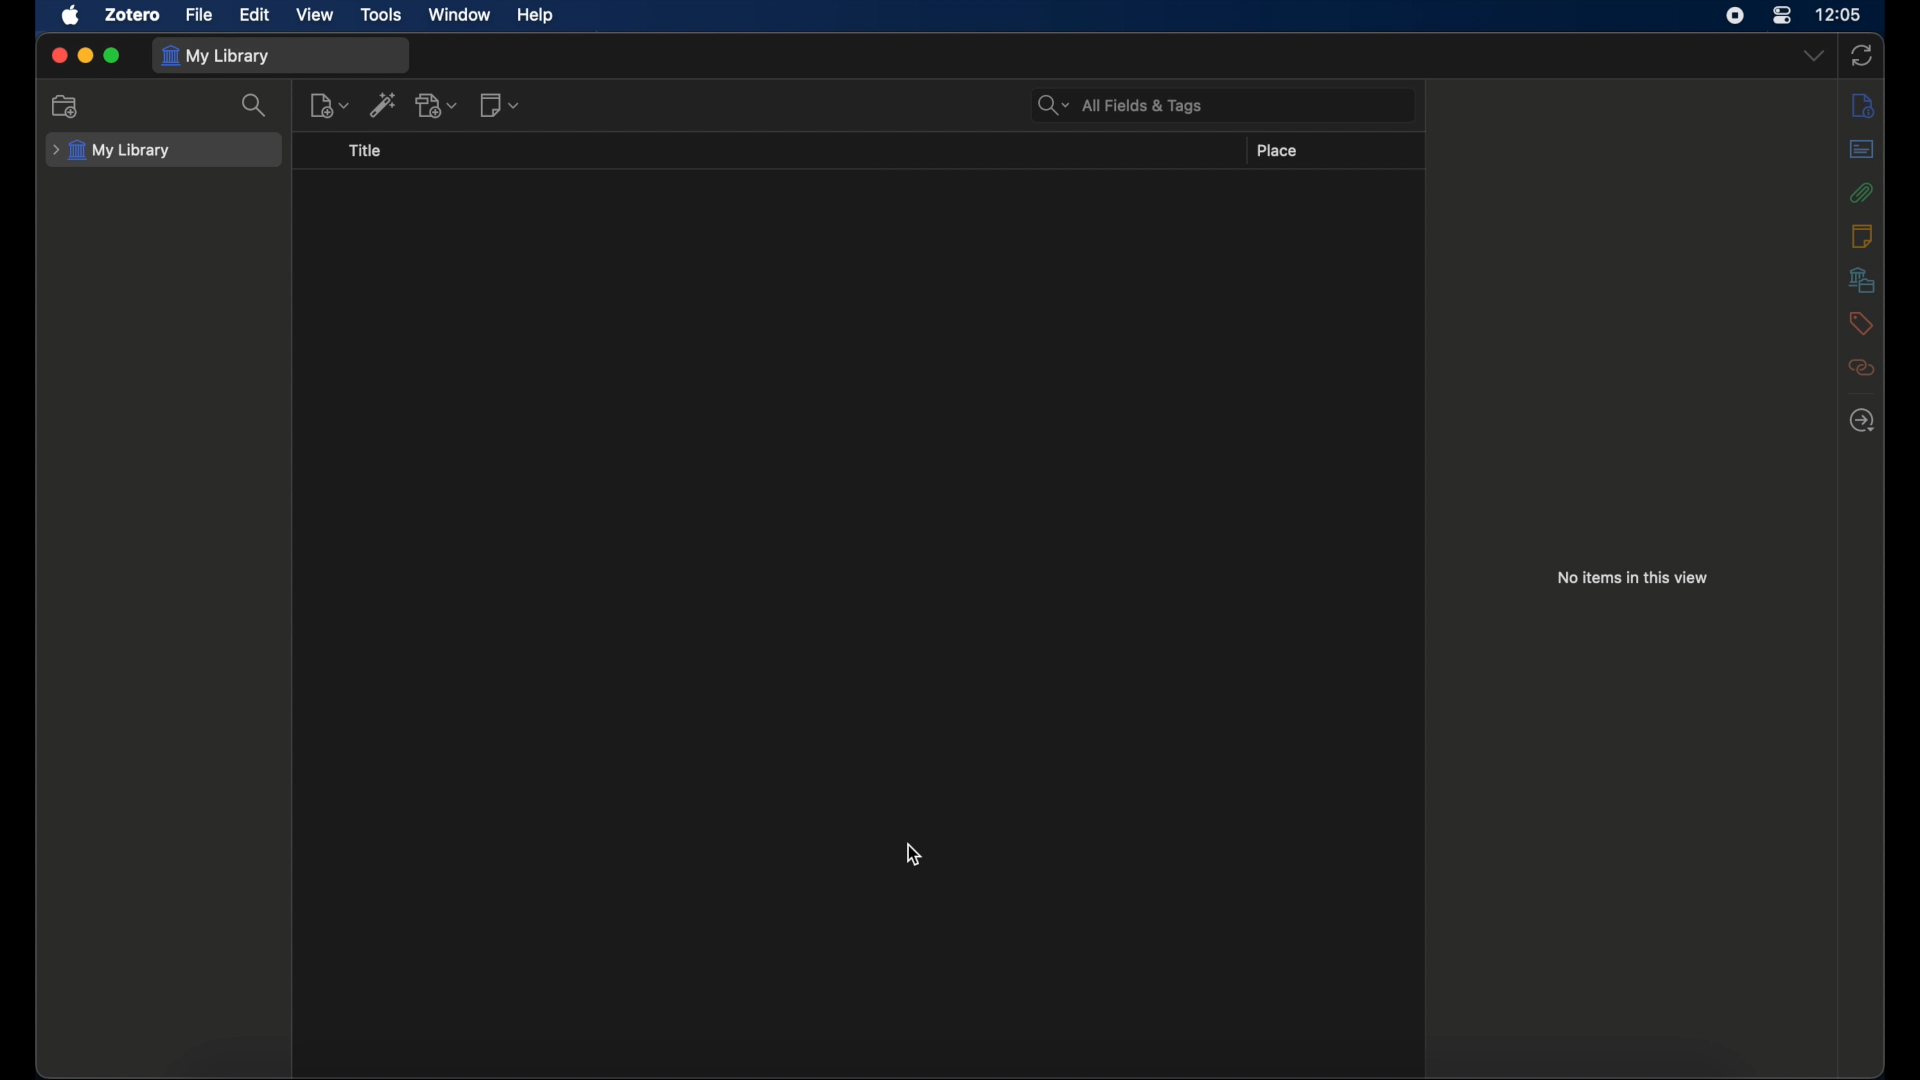  What do you see at coordinates (1861, 148) in the screenshot?
I see `abstract` at bounding box center [1861, 148].